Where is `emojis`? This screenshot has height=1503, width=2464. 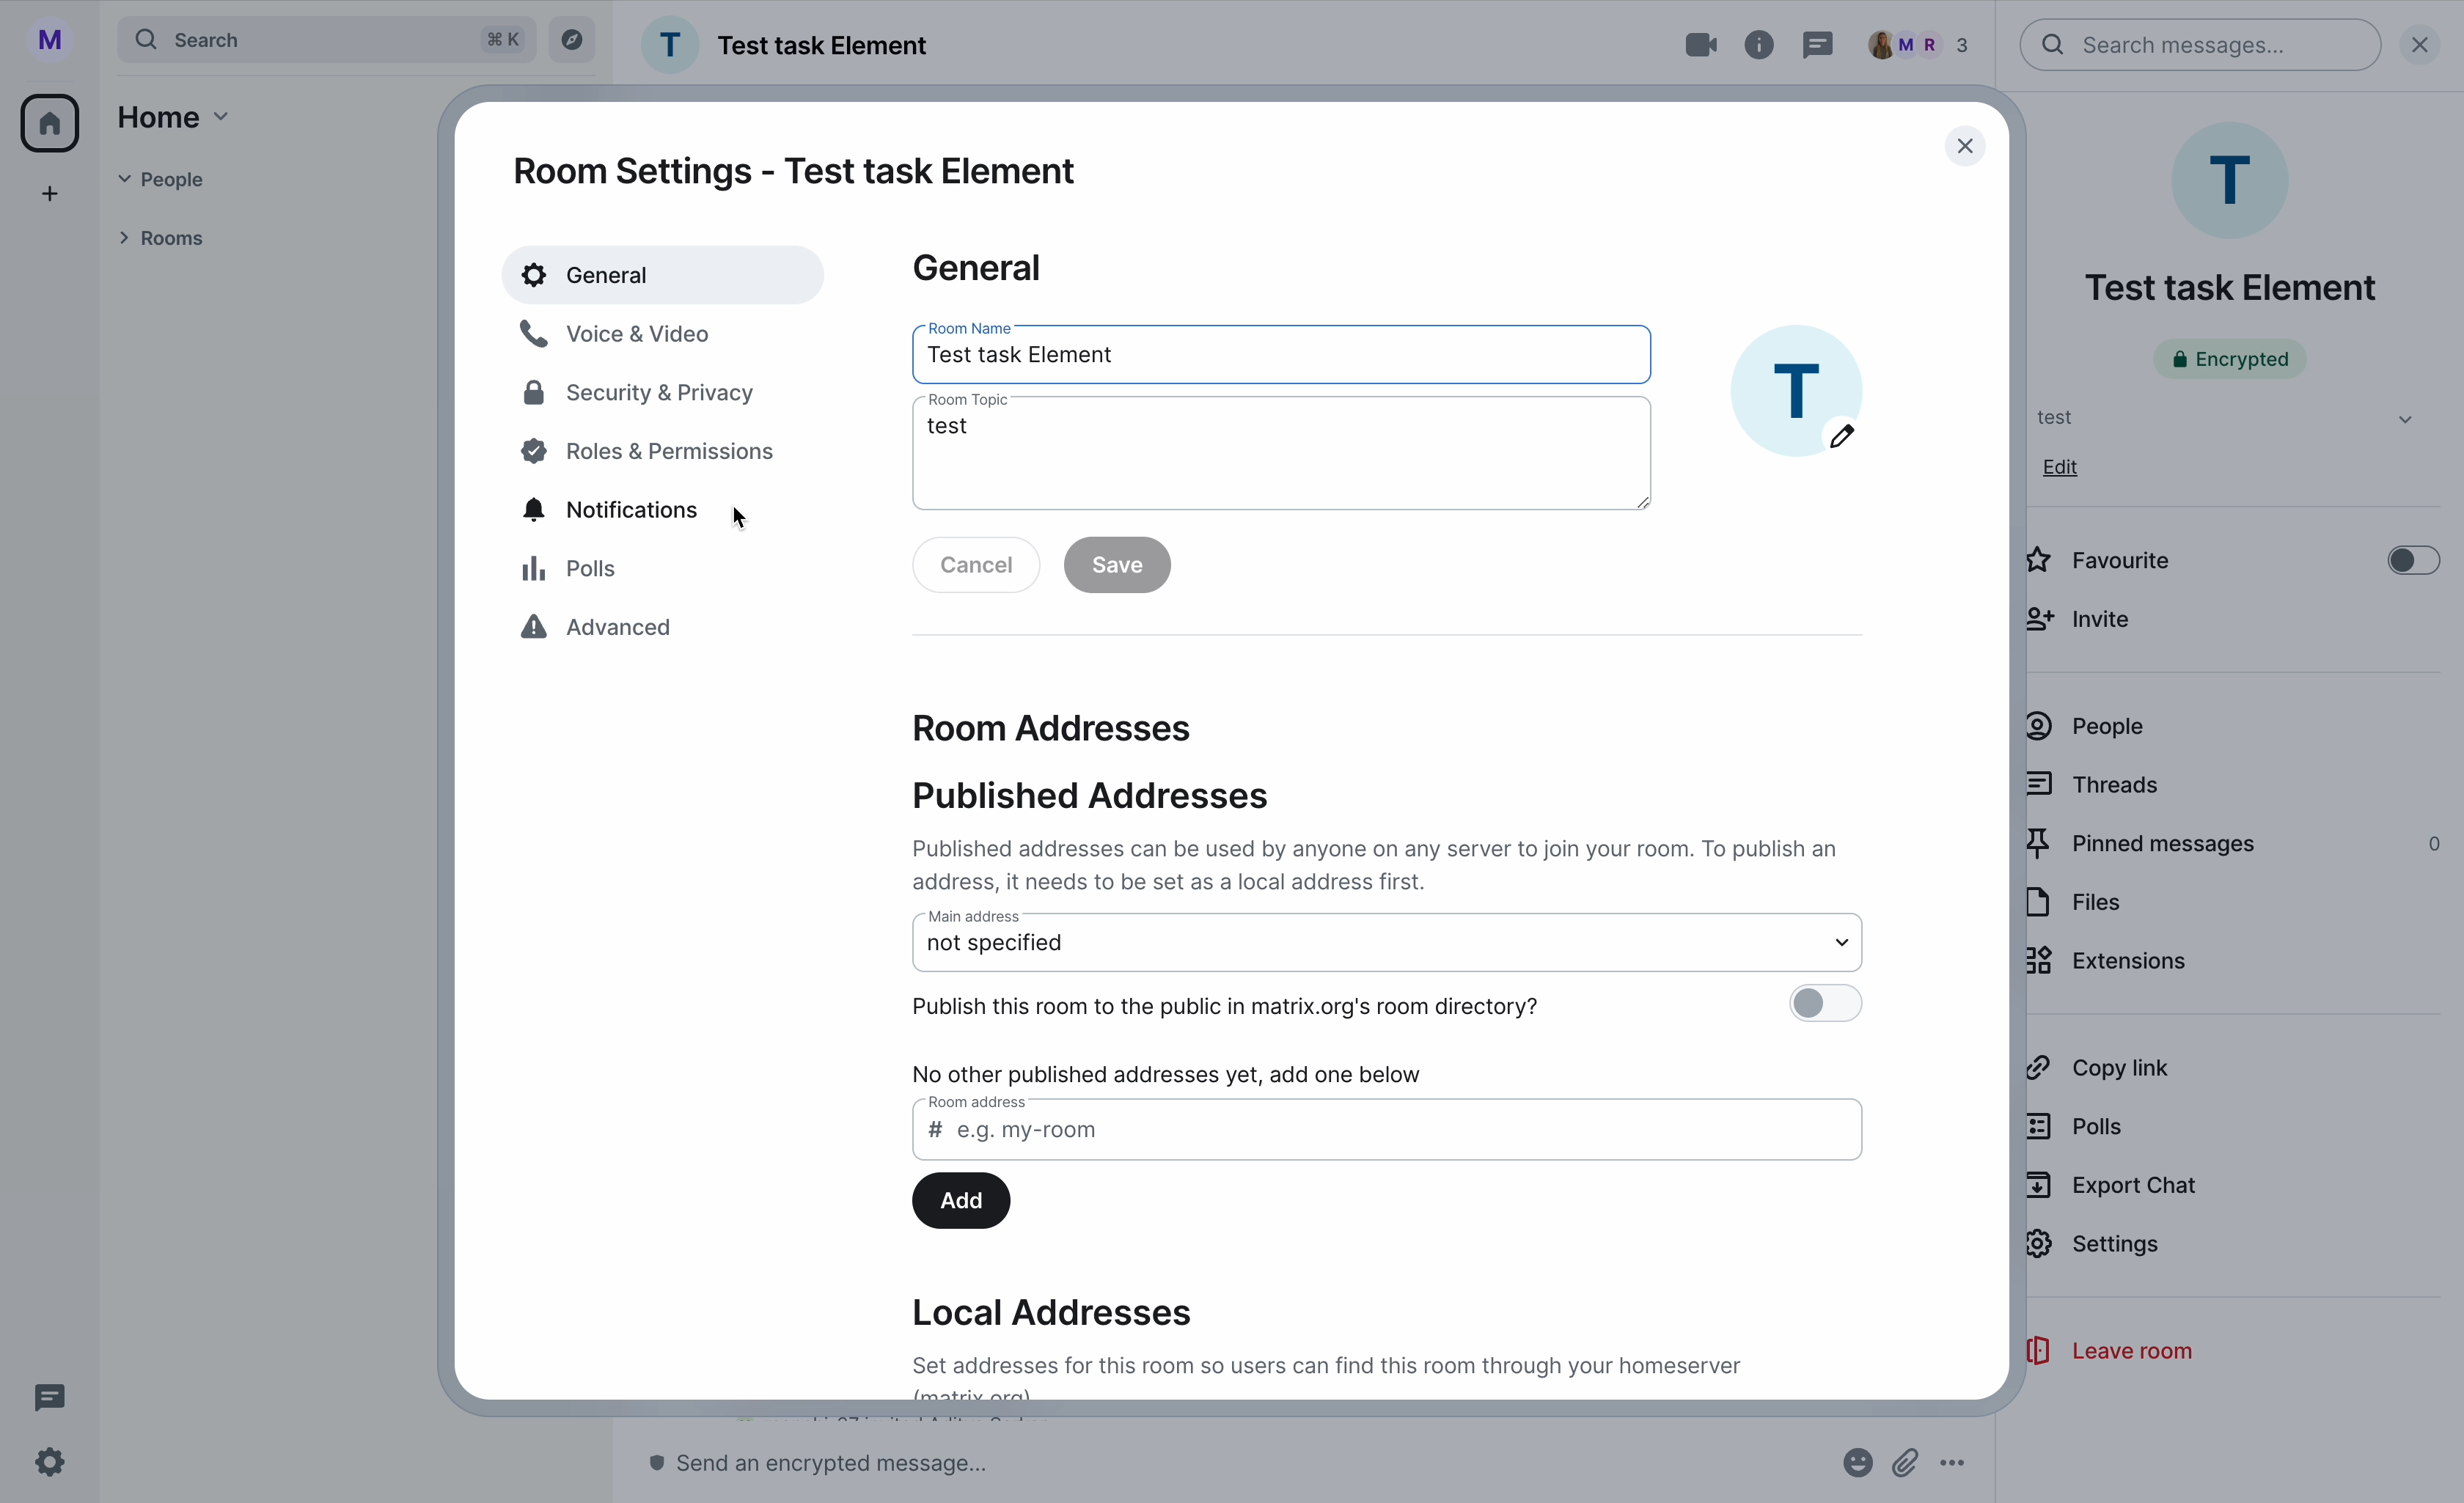 emojis is located at coordinates (1855, 1464).